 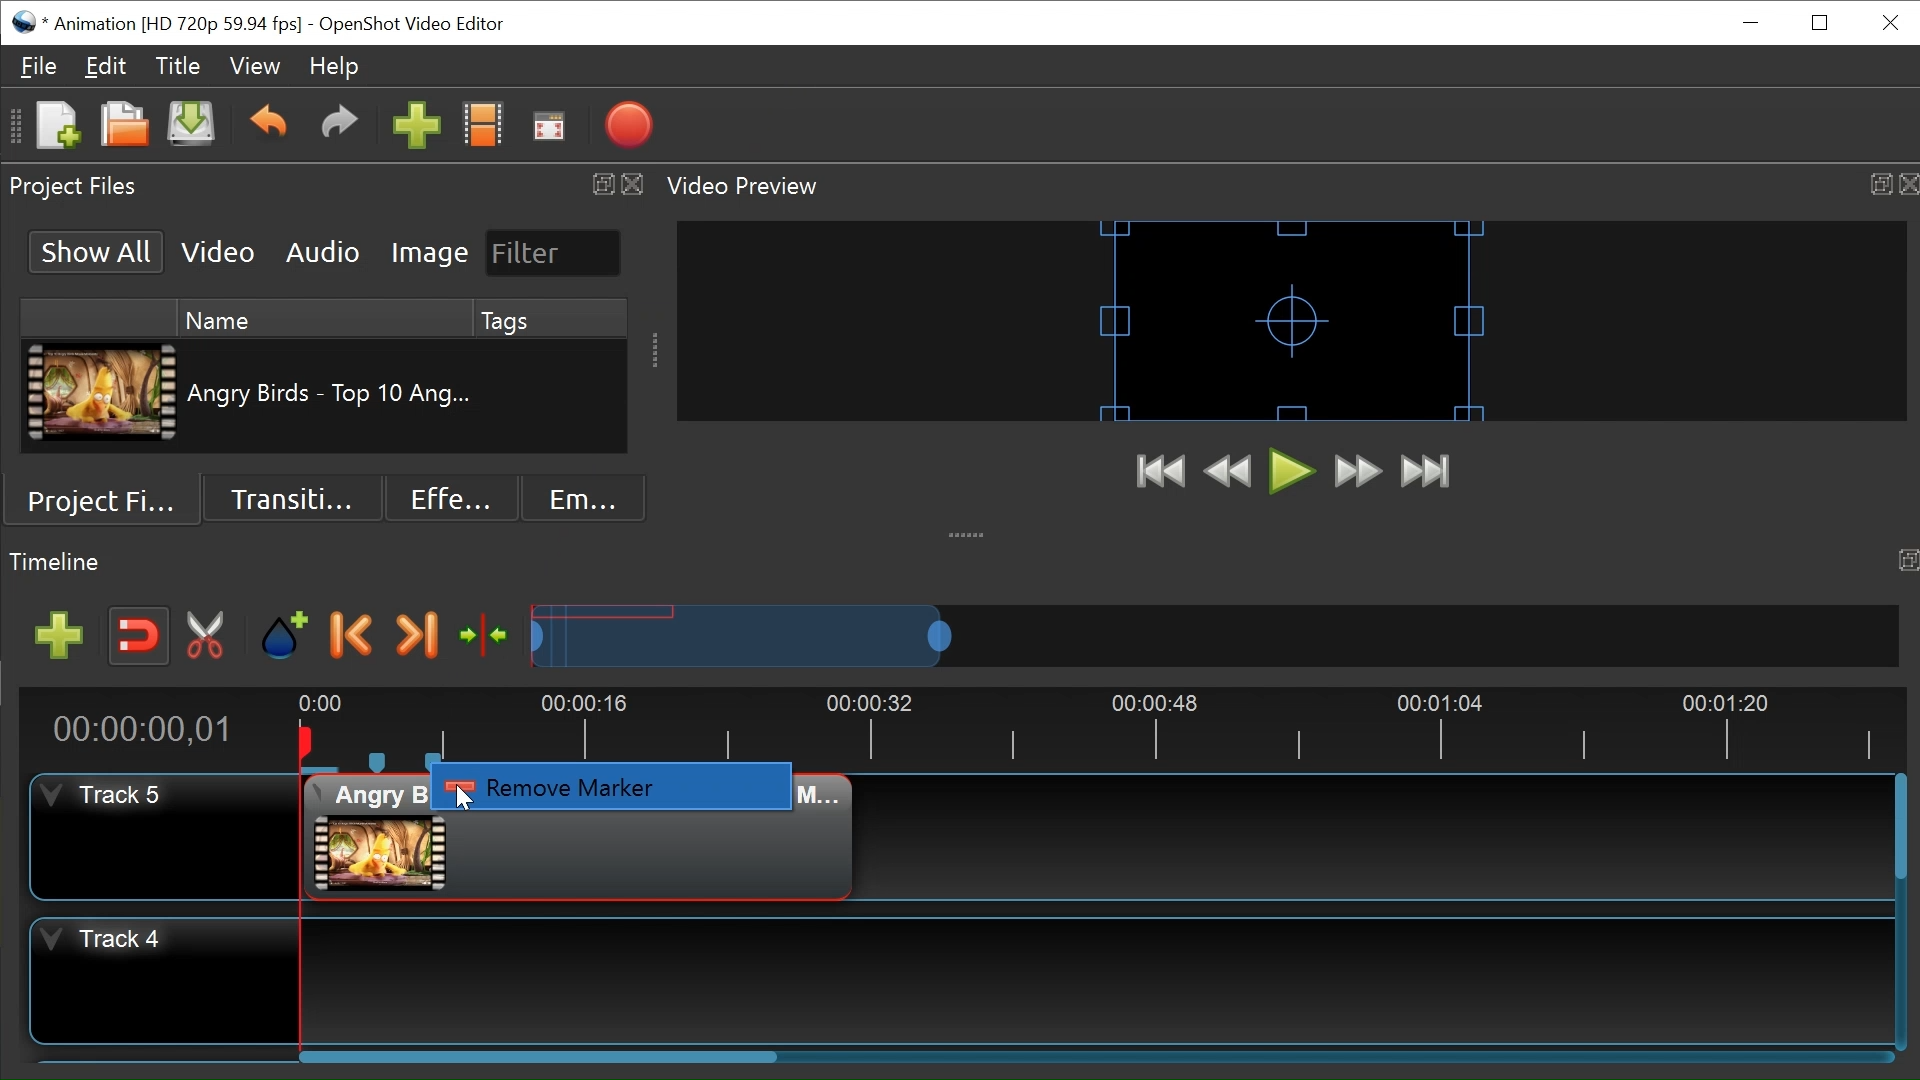 I want to click on Audio, so click(x=322, y=253).